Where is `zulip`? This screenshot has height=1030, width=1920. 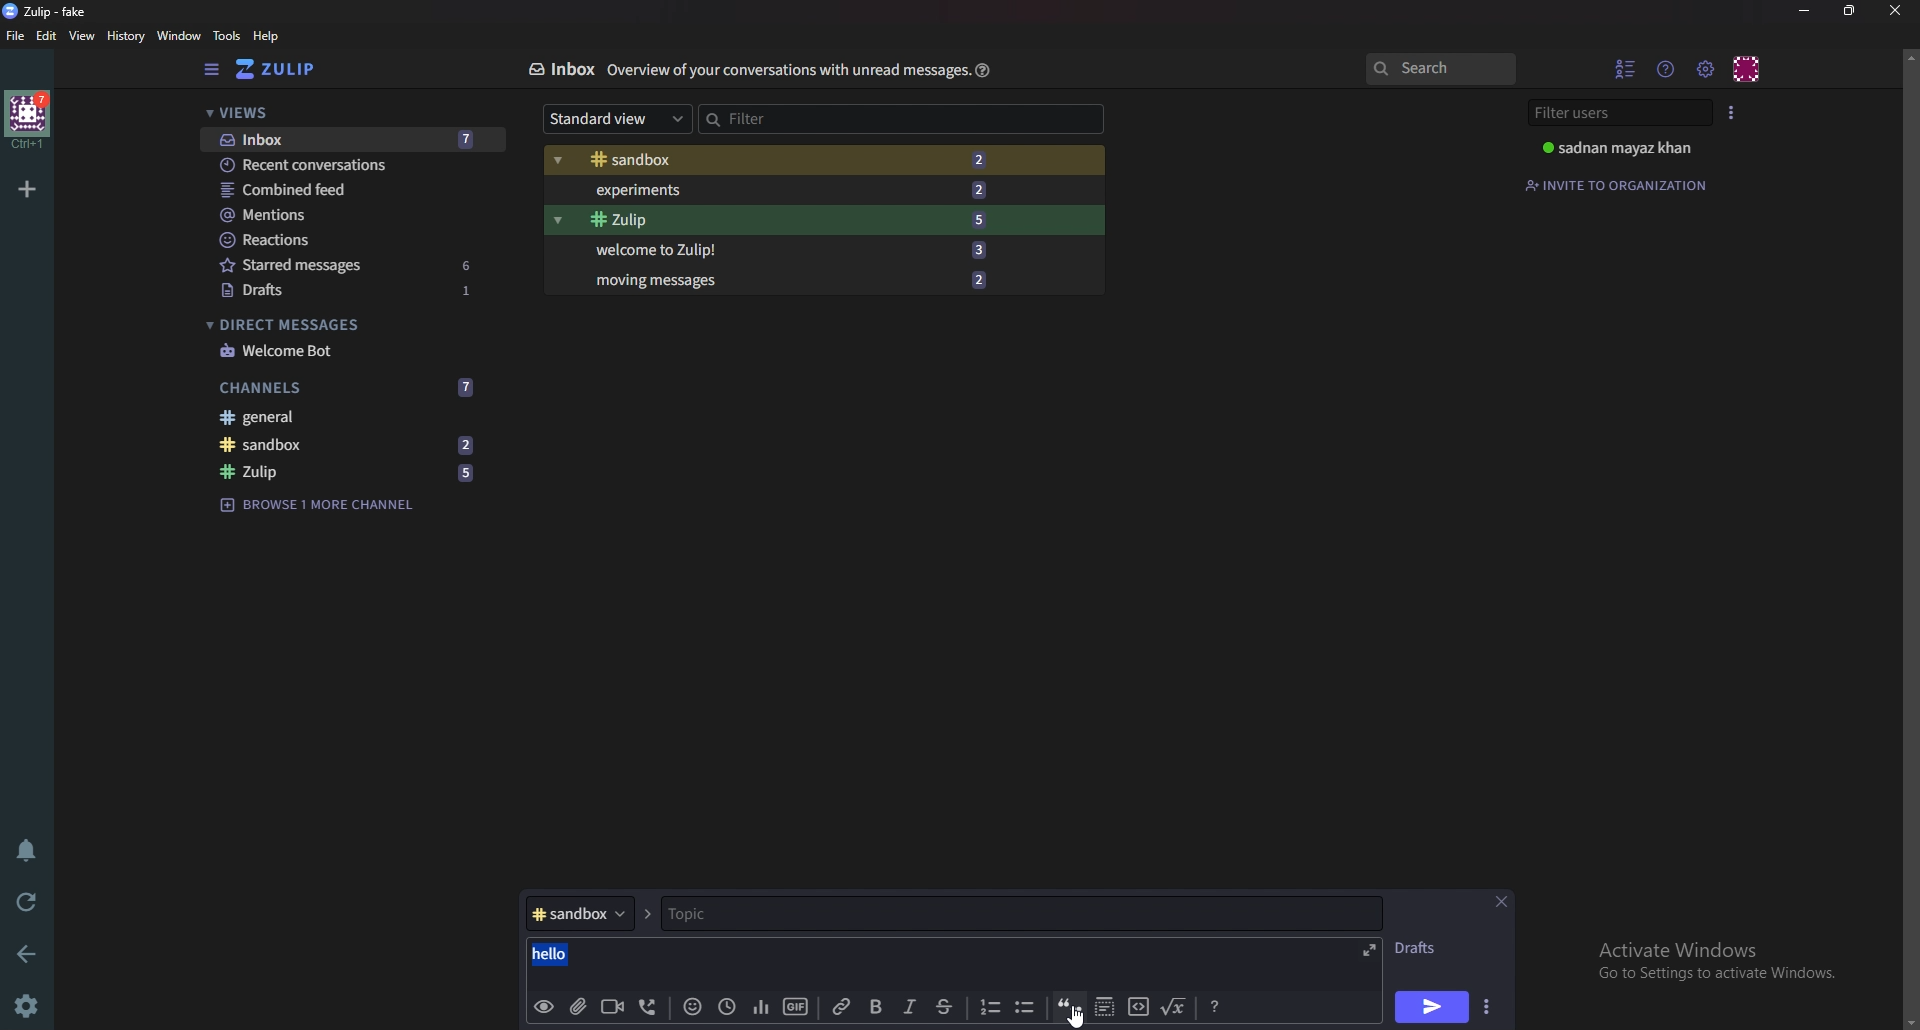 zulip is located at coordinates (287, 70).